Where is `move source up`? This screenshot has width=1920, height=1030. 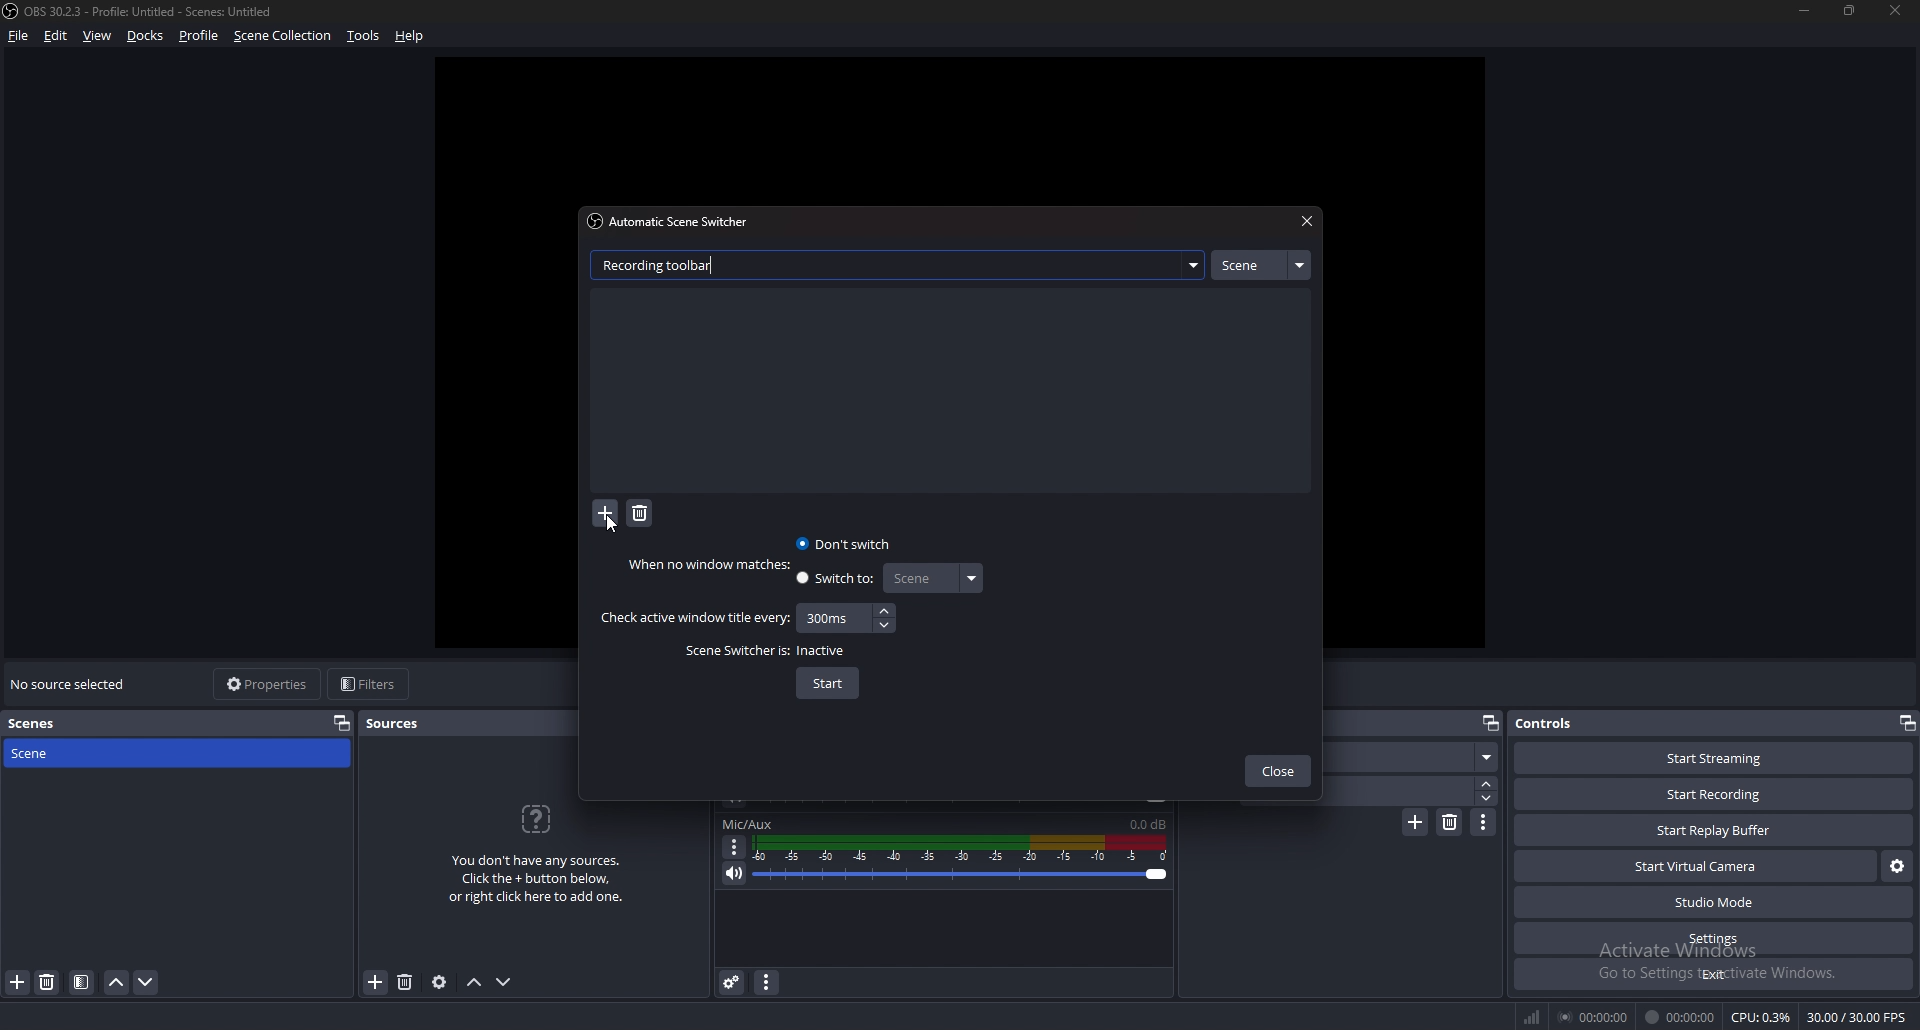 move source up is located at coordinates (474, 983).